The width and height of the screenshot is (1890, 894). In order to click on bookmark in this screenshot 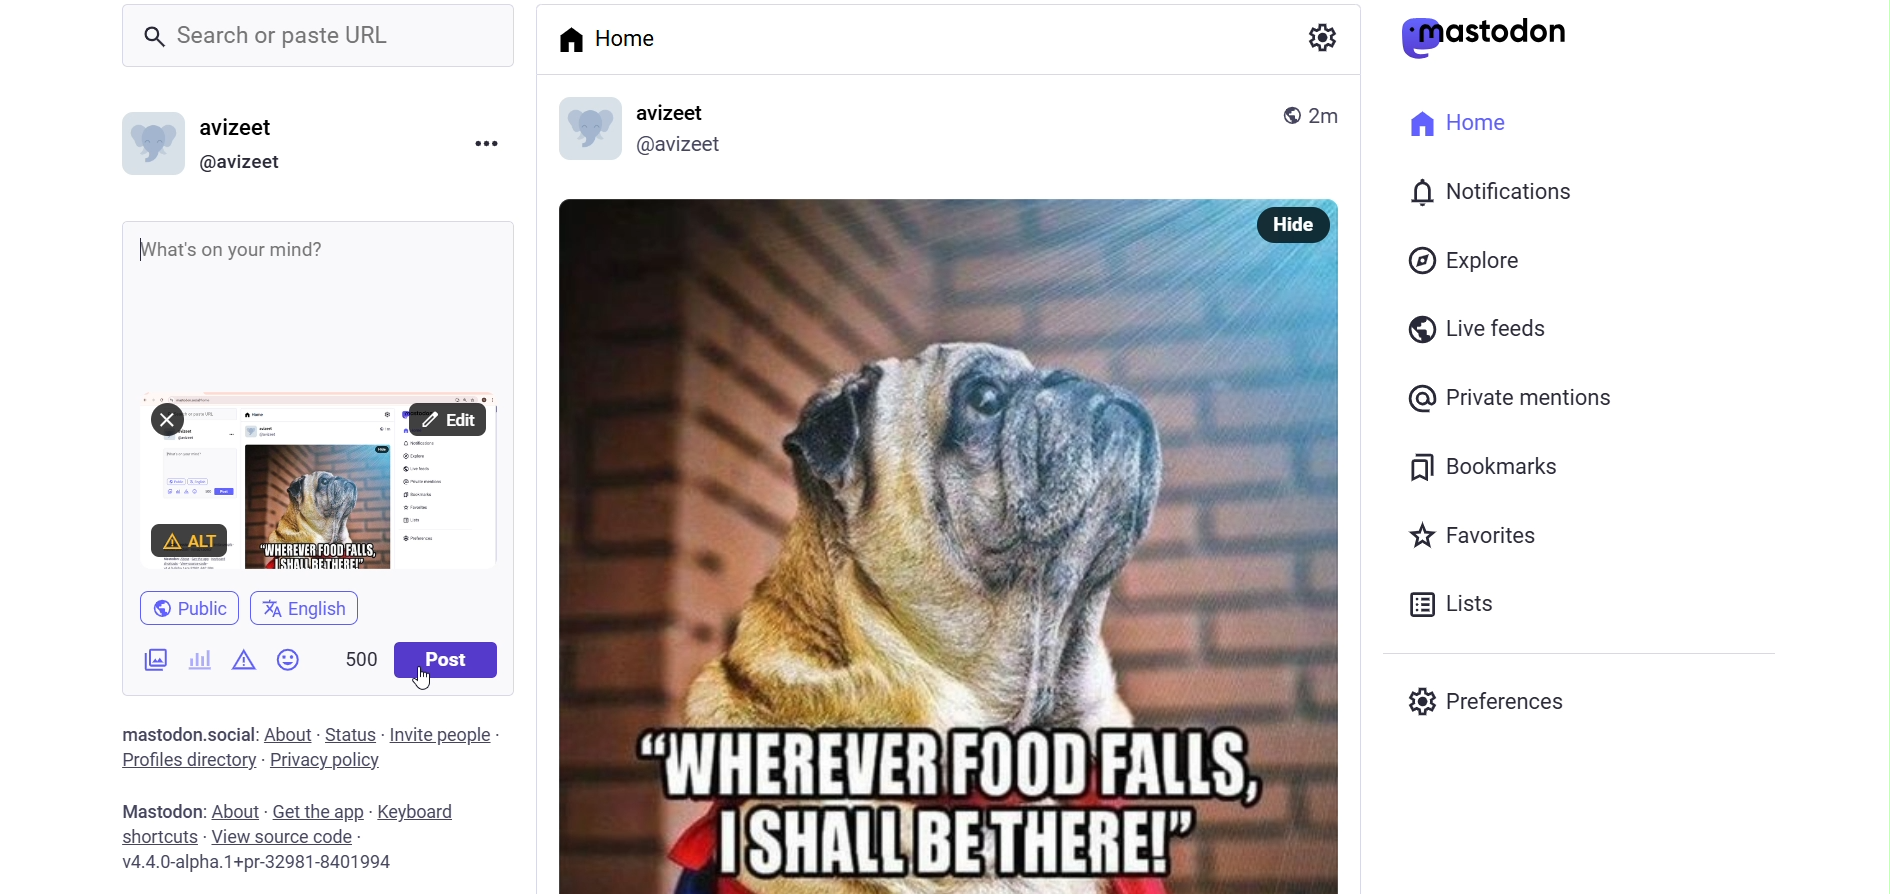, I will do `click(1471, 466)`.